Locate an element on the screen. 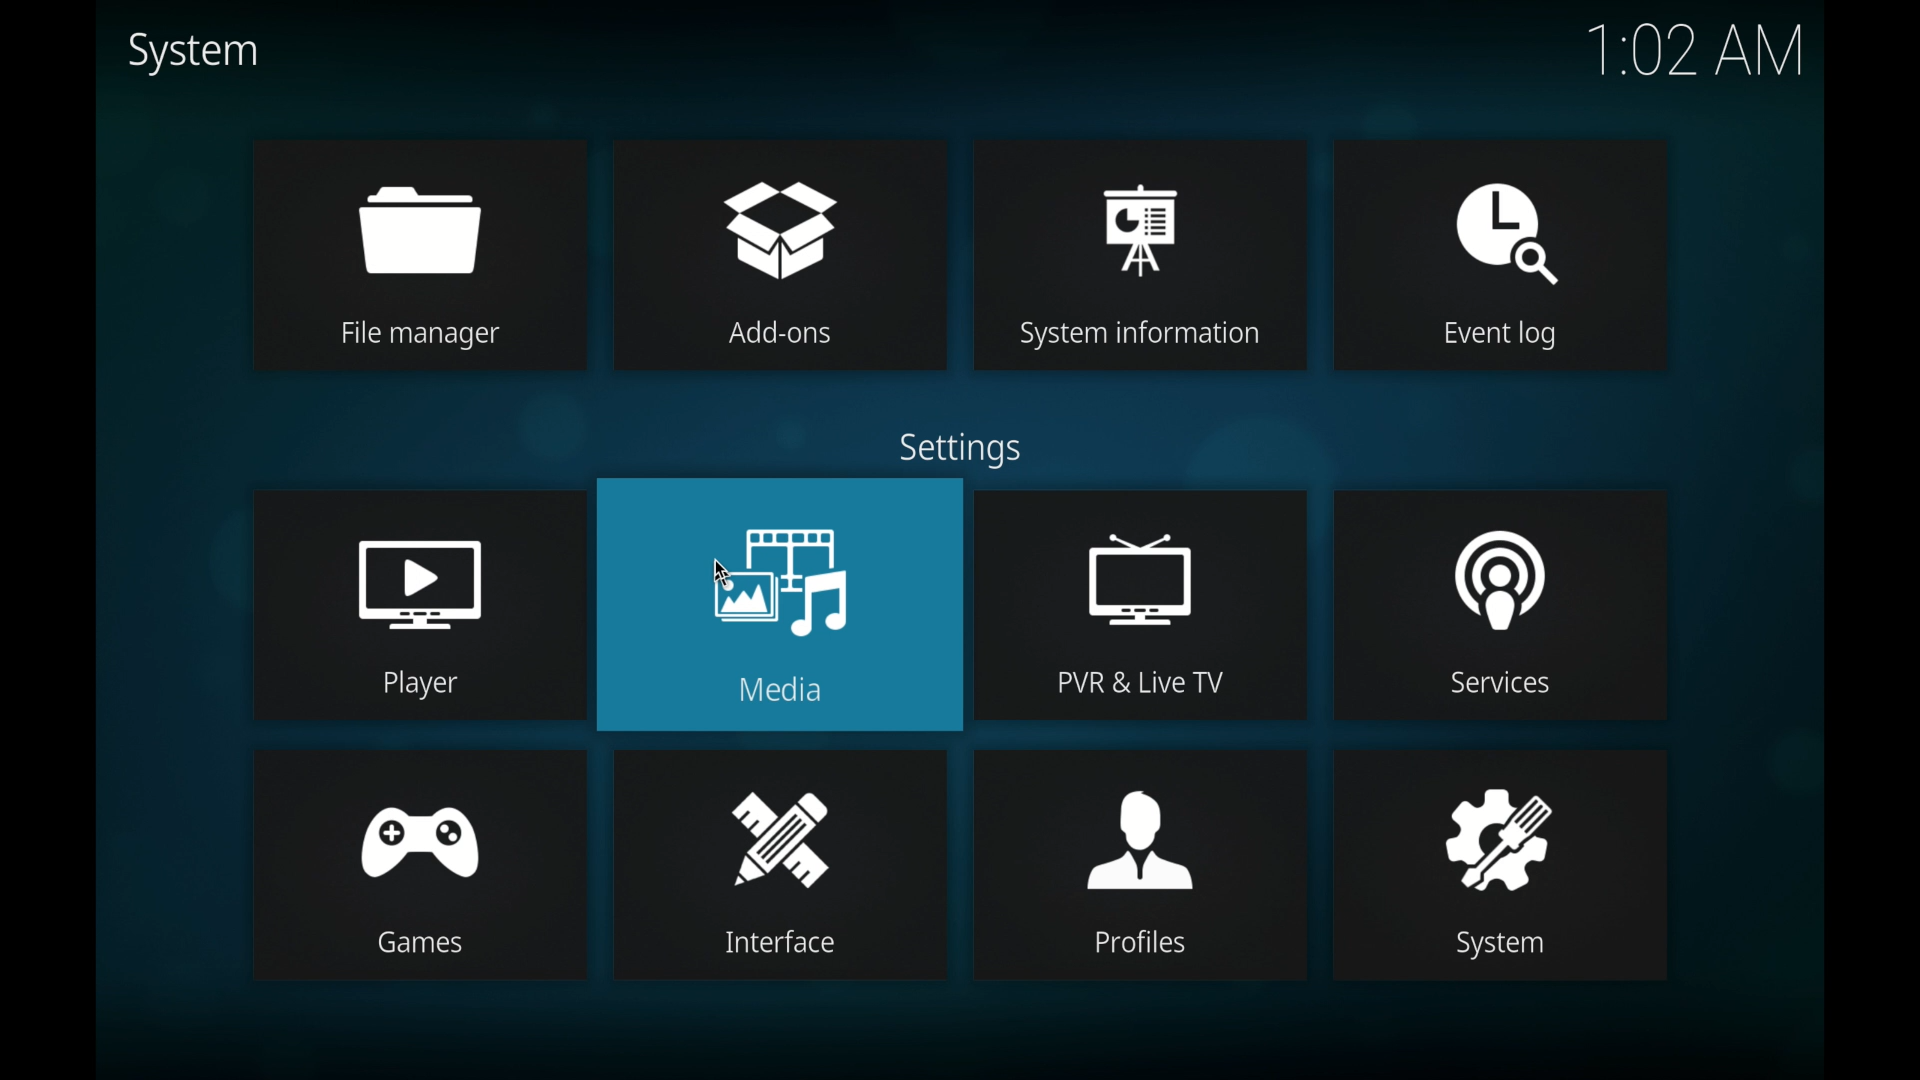 The height and width of the screenshot is (1080, 1920). Add-ons is located at coordinates (793, 335).